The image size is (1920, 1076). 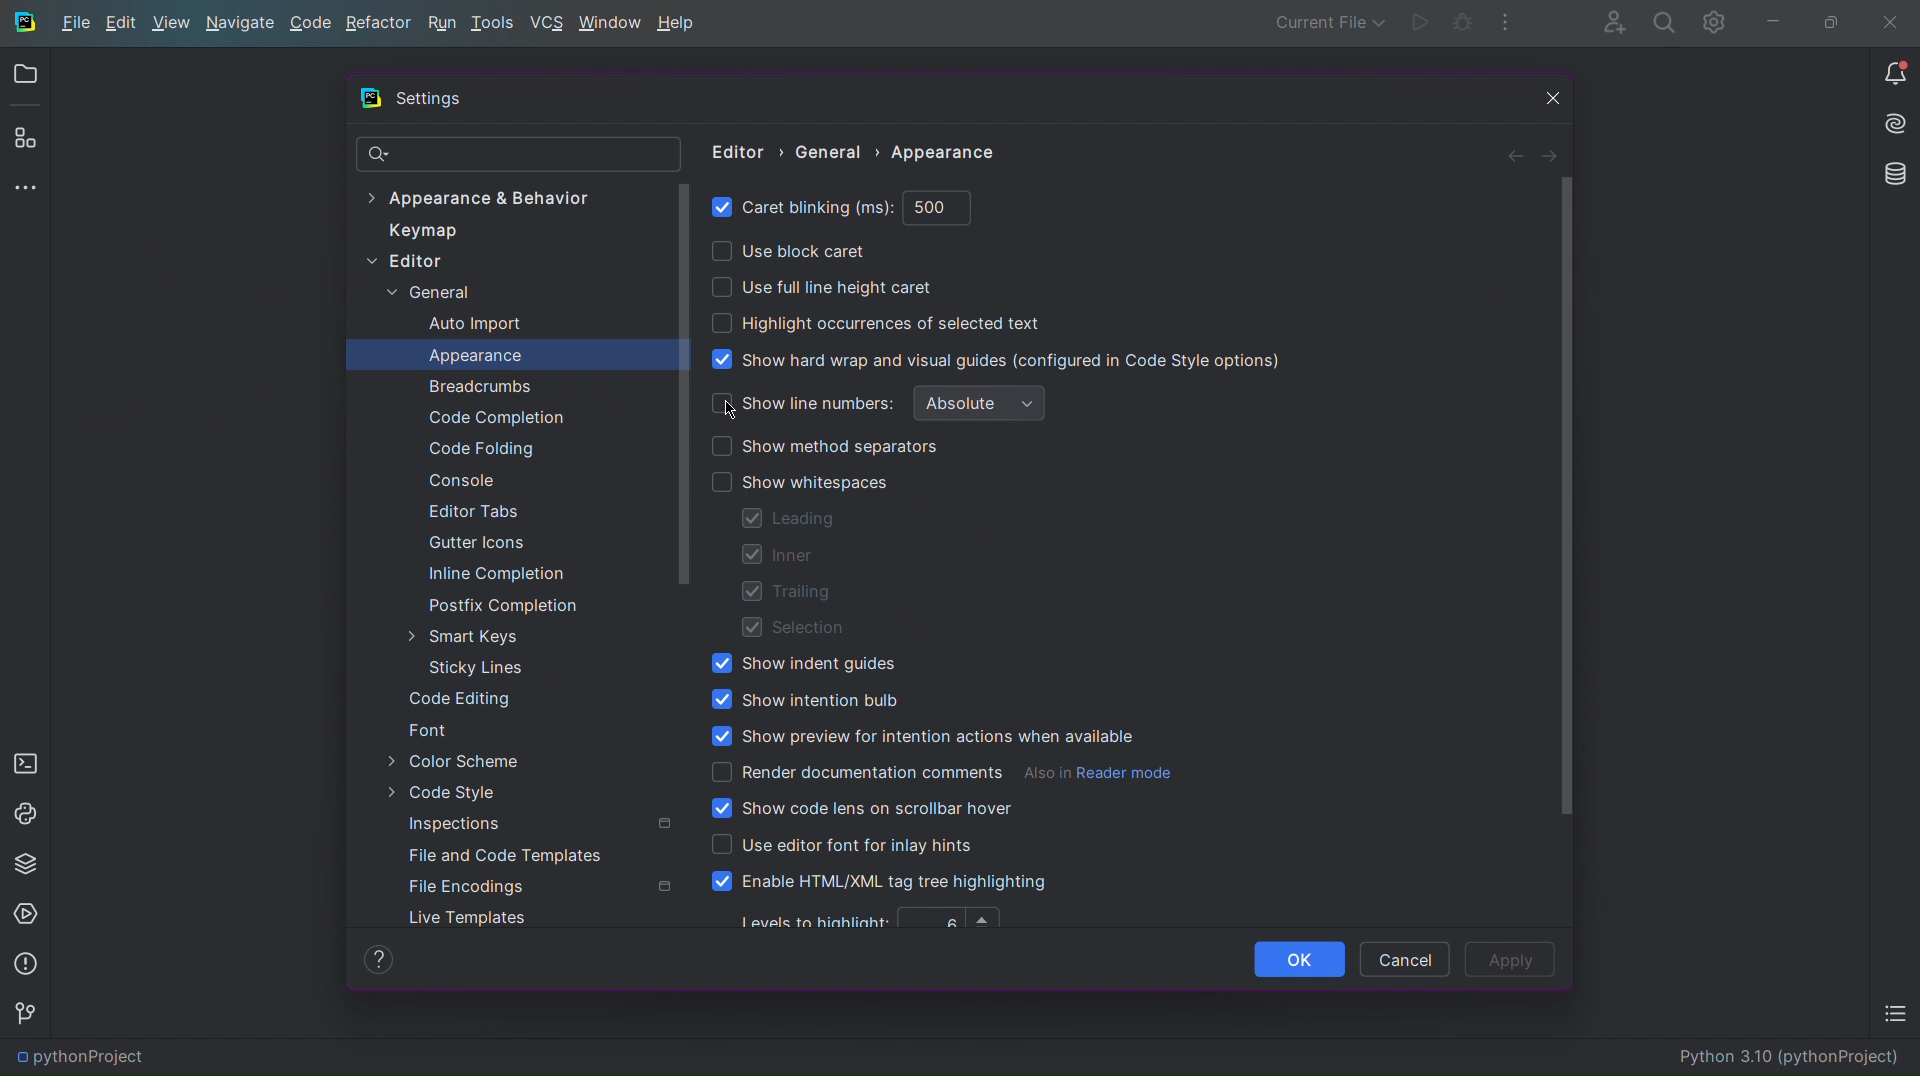 I want to click on Help, so click(x=680, y=22).